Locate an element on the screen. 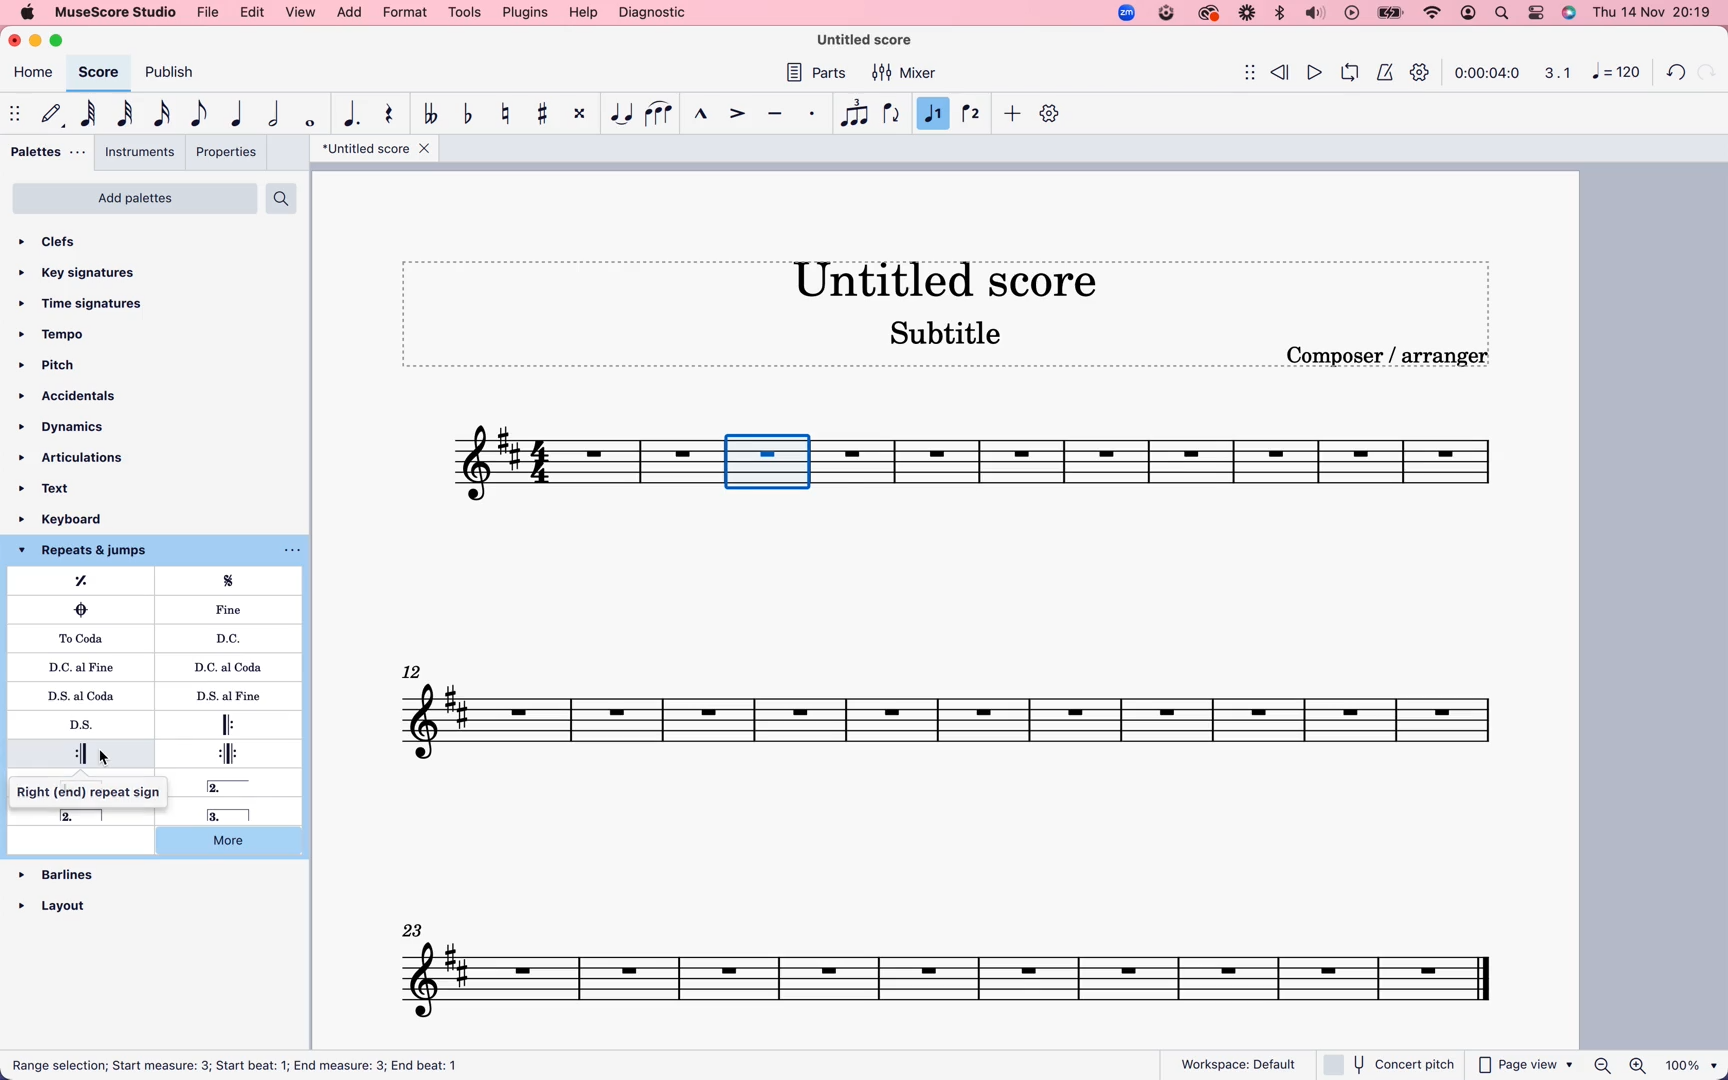 This screenshot has width=1728, height=1080. toggle sharp is located at coordinates (547, 114).